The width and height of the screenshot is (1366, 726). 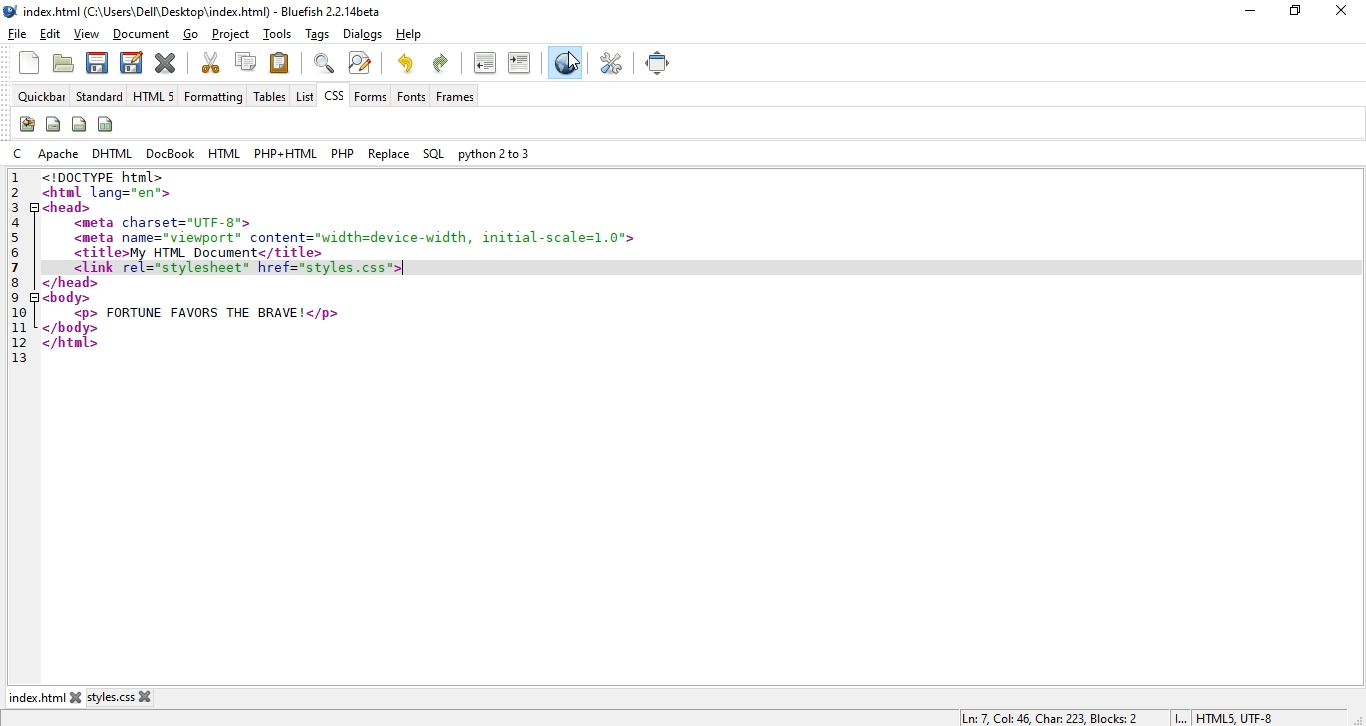 I want to click on 2, so click(x=18, y=192).